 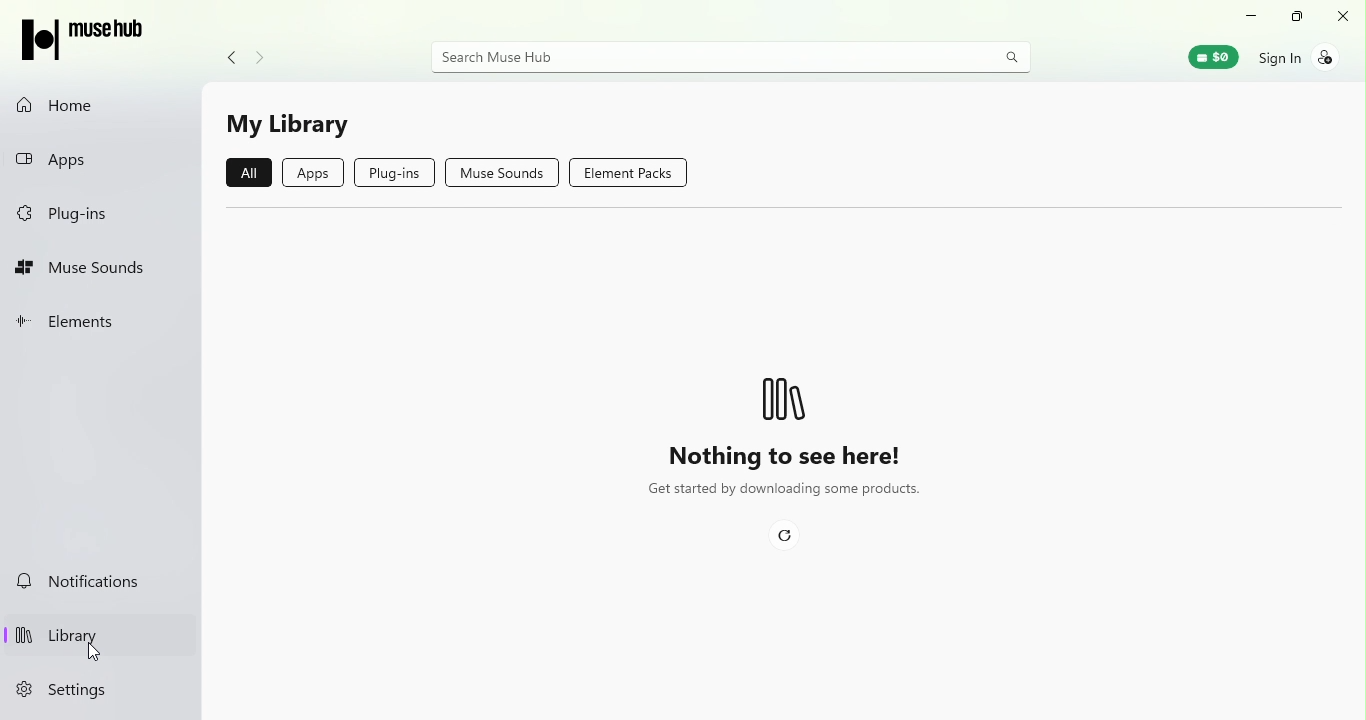 What do you see at coordinates (226, 57) in the screenshot?
I see `Navigate back` at bounding box center [226, 57].